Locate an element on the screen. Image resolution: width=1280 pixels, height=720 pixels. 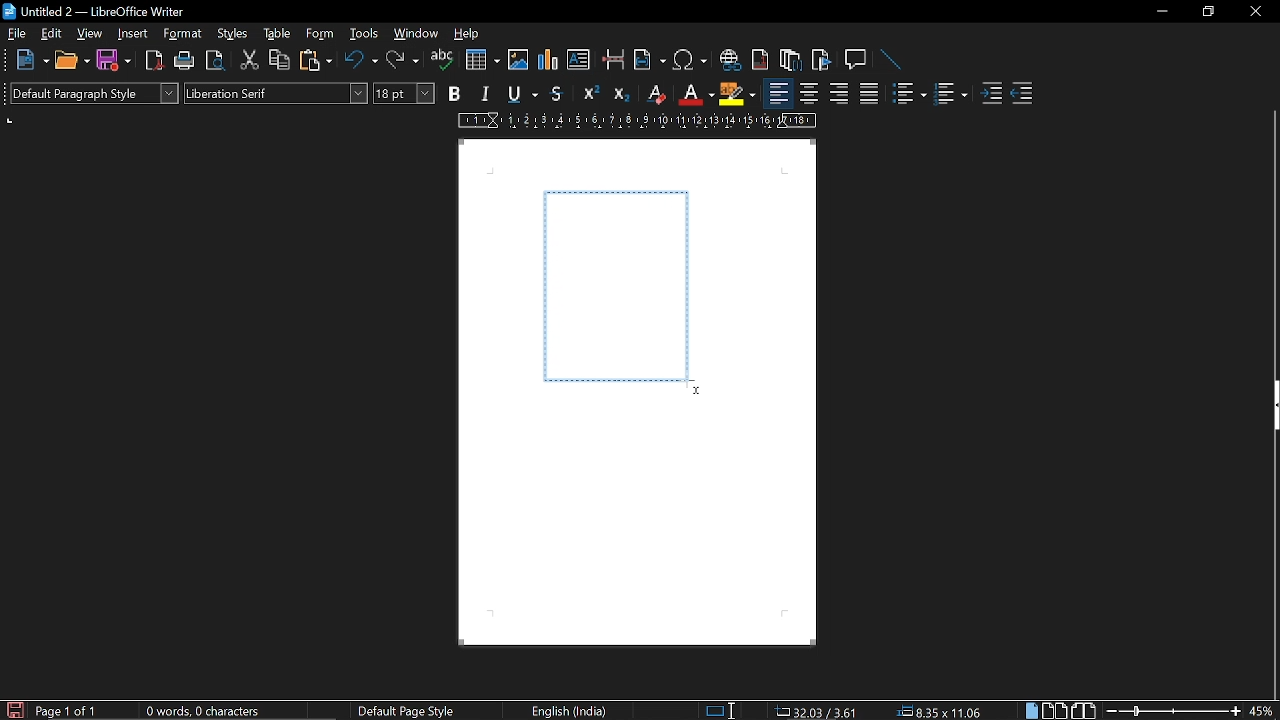
0 words 0 character is located at coordinates (200, 711).